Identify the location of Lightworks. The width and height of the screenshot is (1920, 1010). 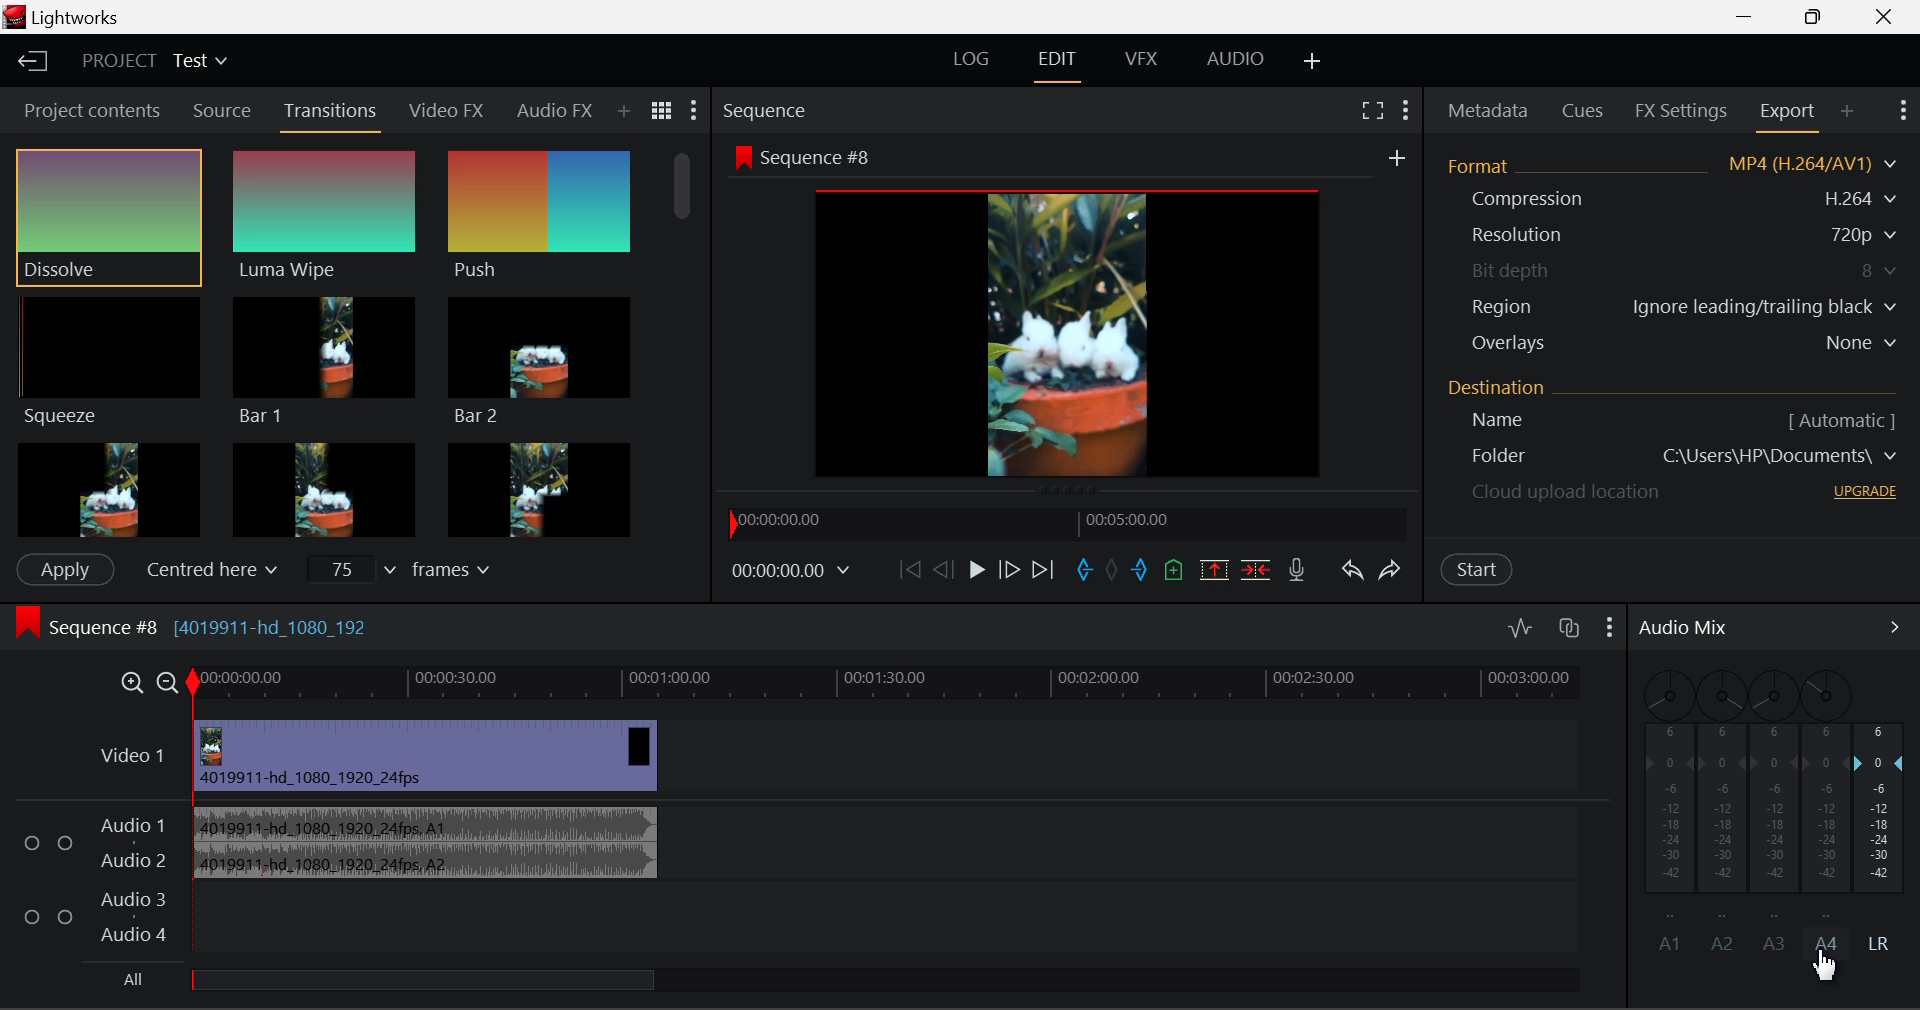
(62, 17).